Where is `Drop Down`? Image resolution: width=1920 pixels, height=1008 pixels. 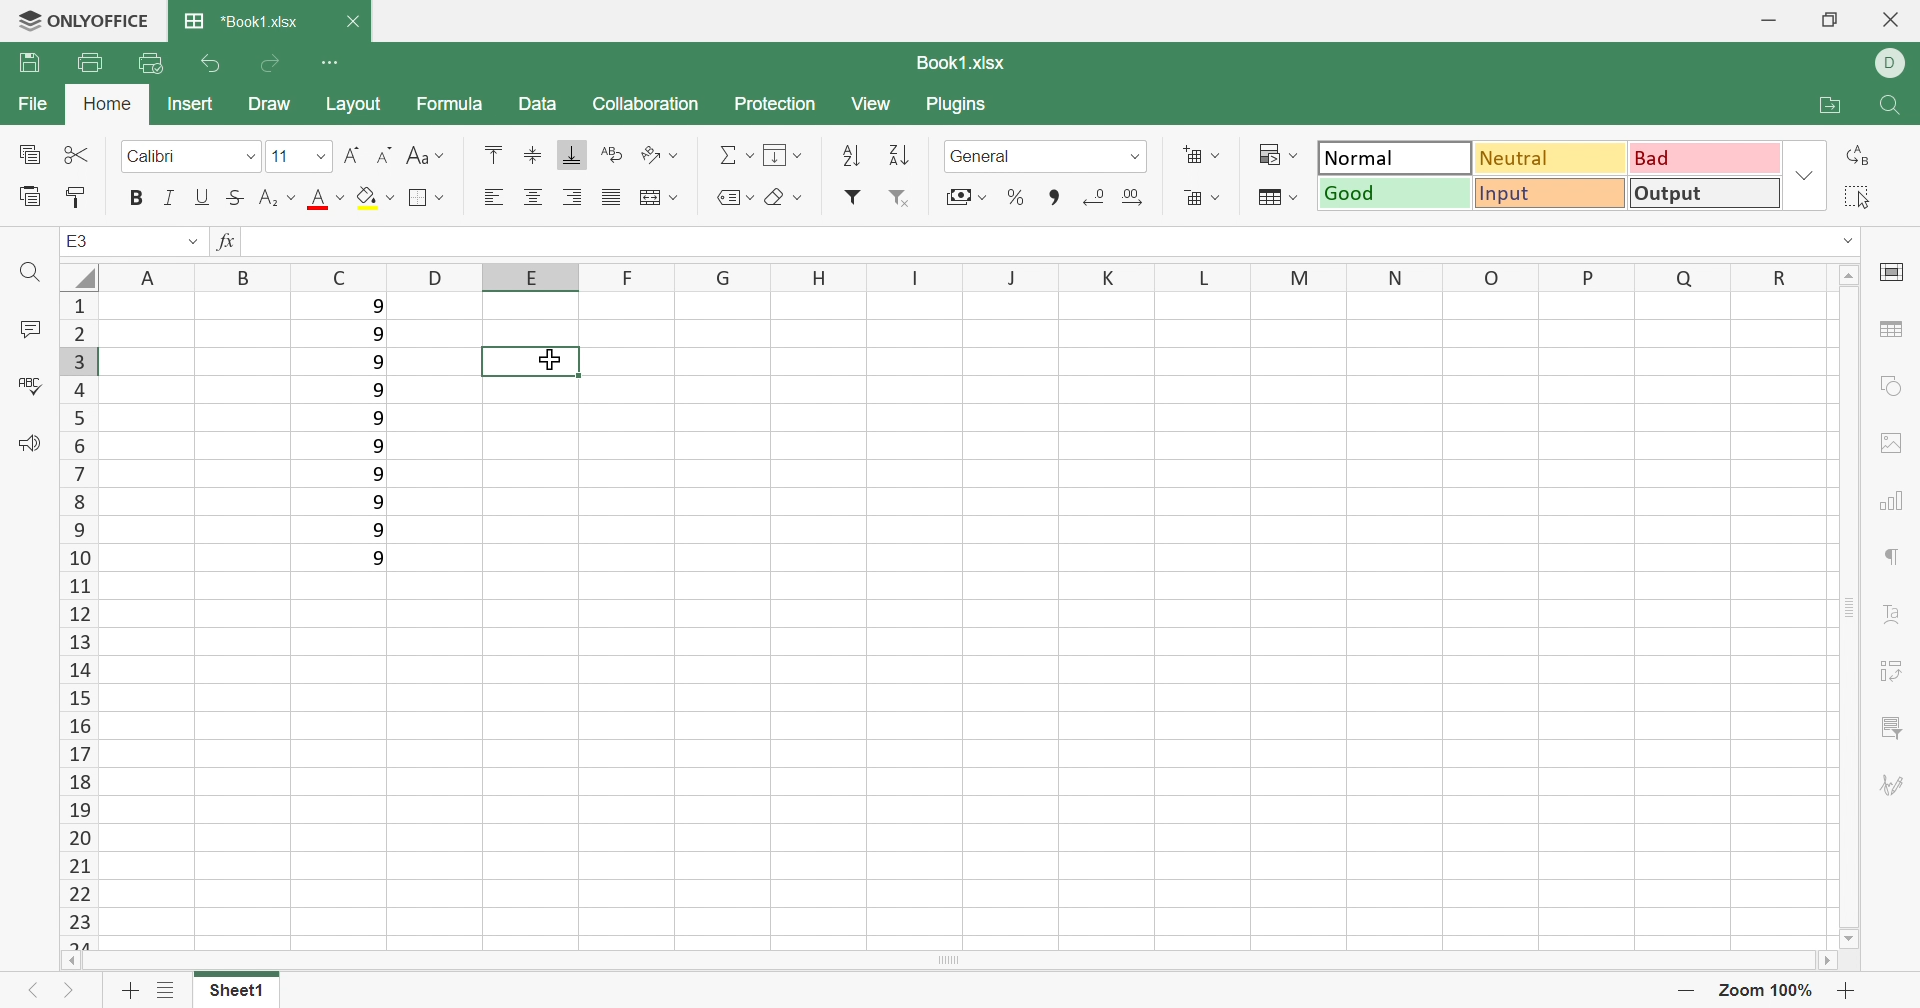
Drop Down is located at coordinates (1136, 158).